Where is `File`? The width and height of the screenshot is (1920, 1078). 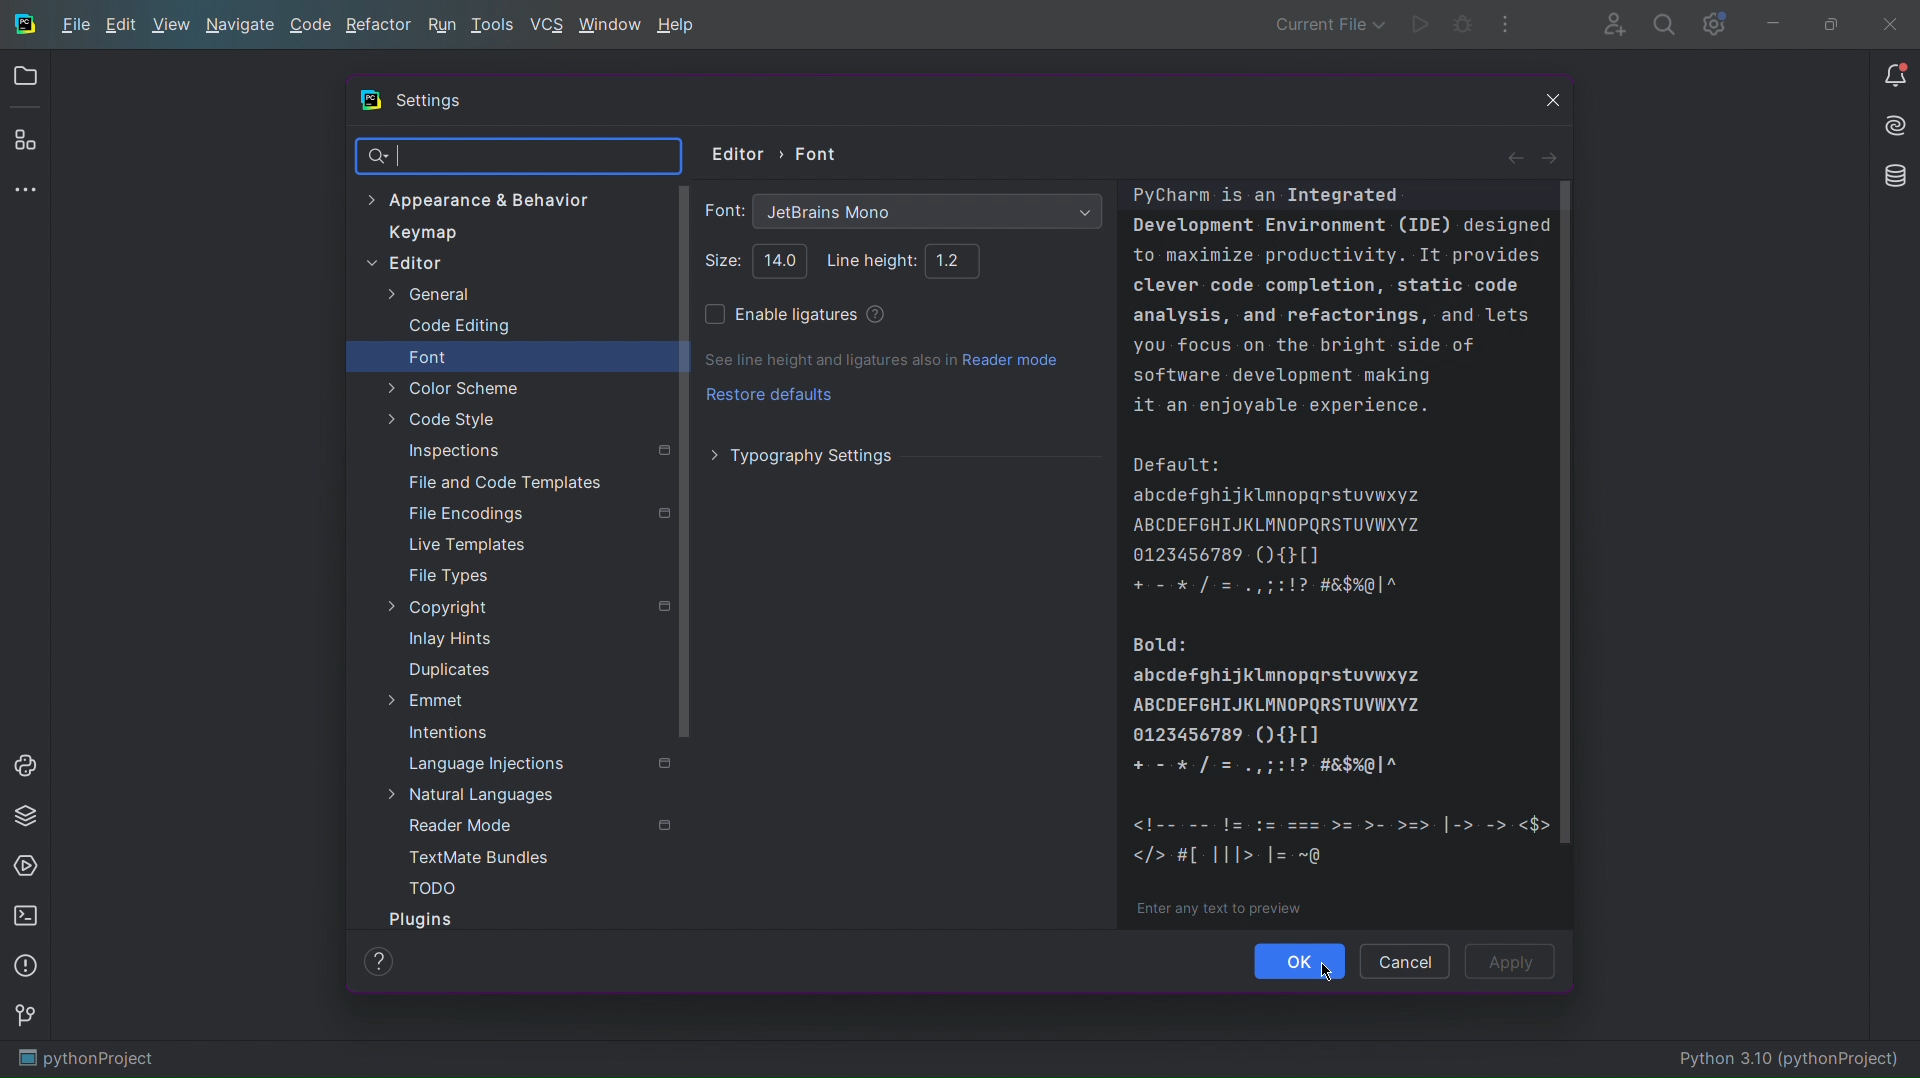 File is located at coordinates (74, 27).